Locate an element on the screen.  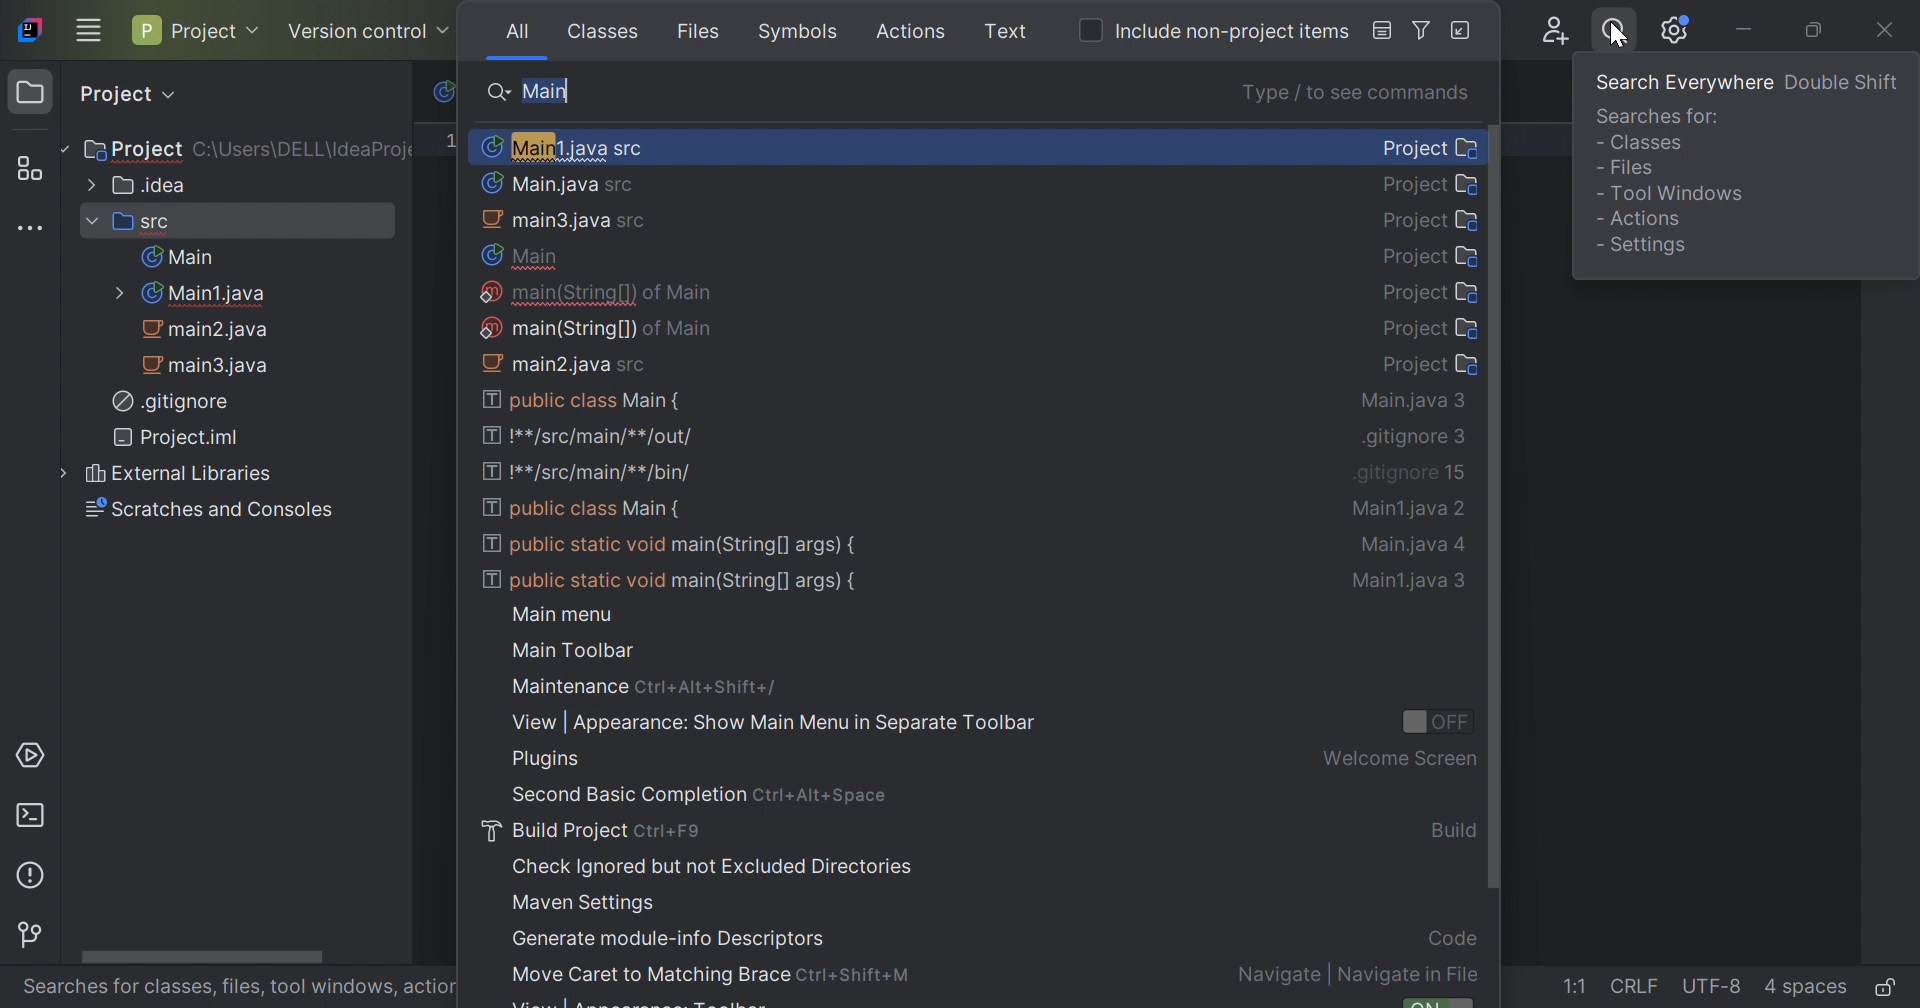
Filter is located at coordinates (1423, 33).